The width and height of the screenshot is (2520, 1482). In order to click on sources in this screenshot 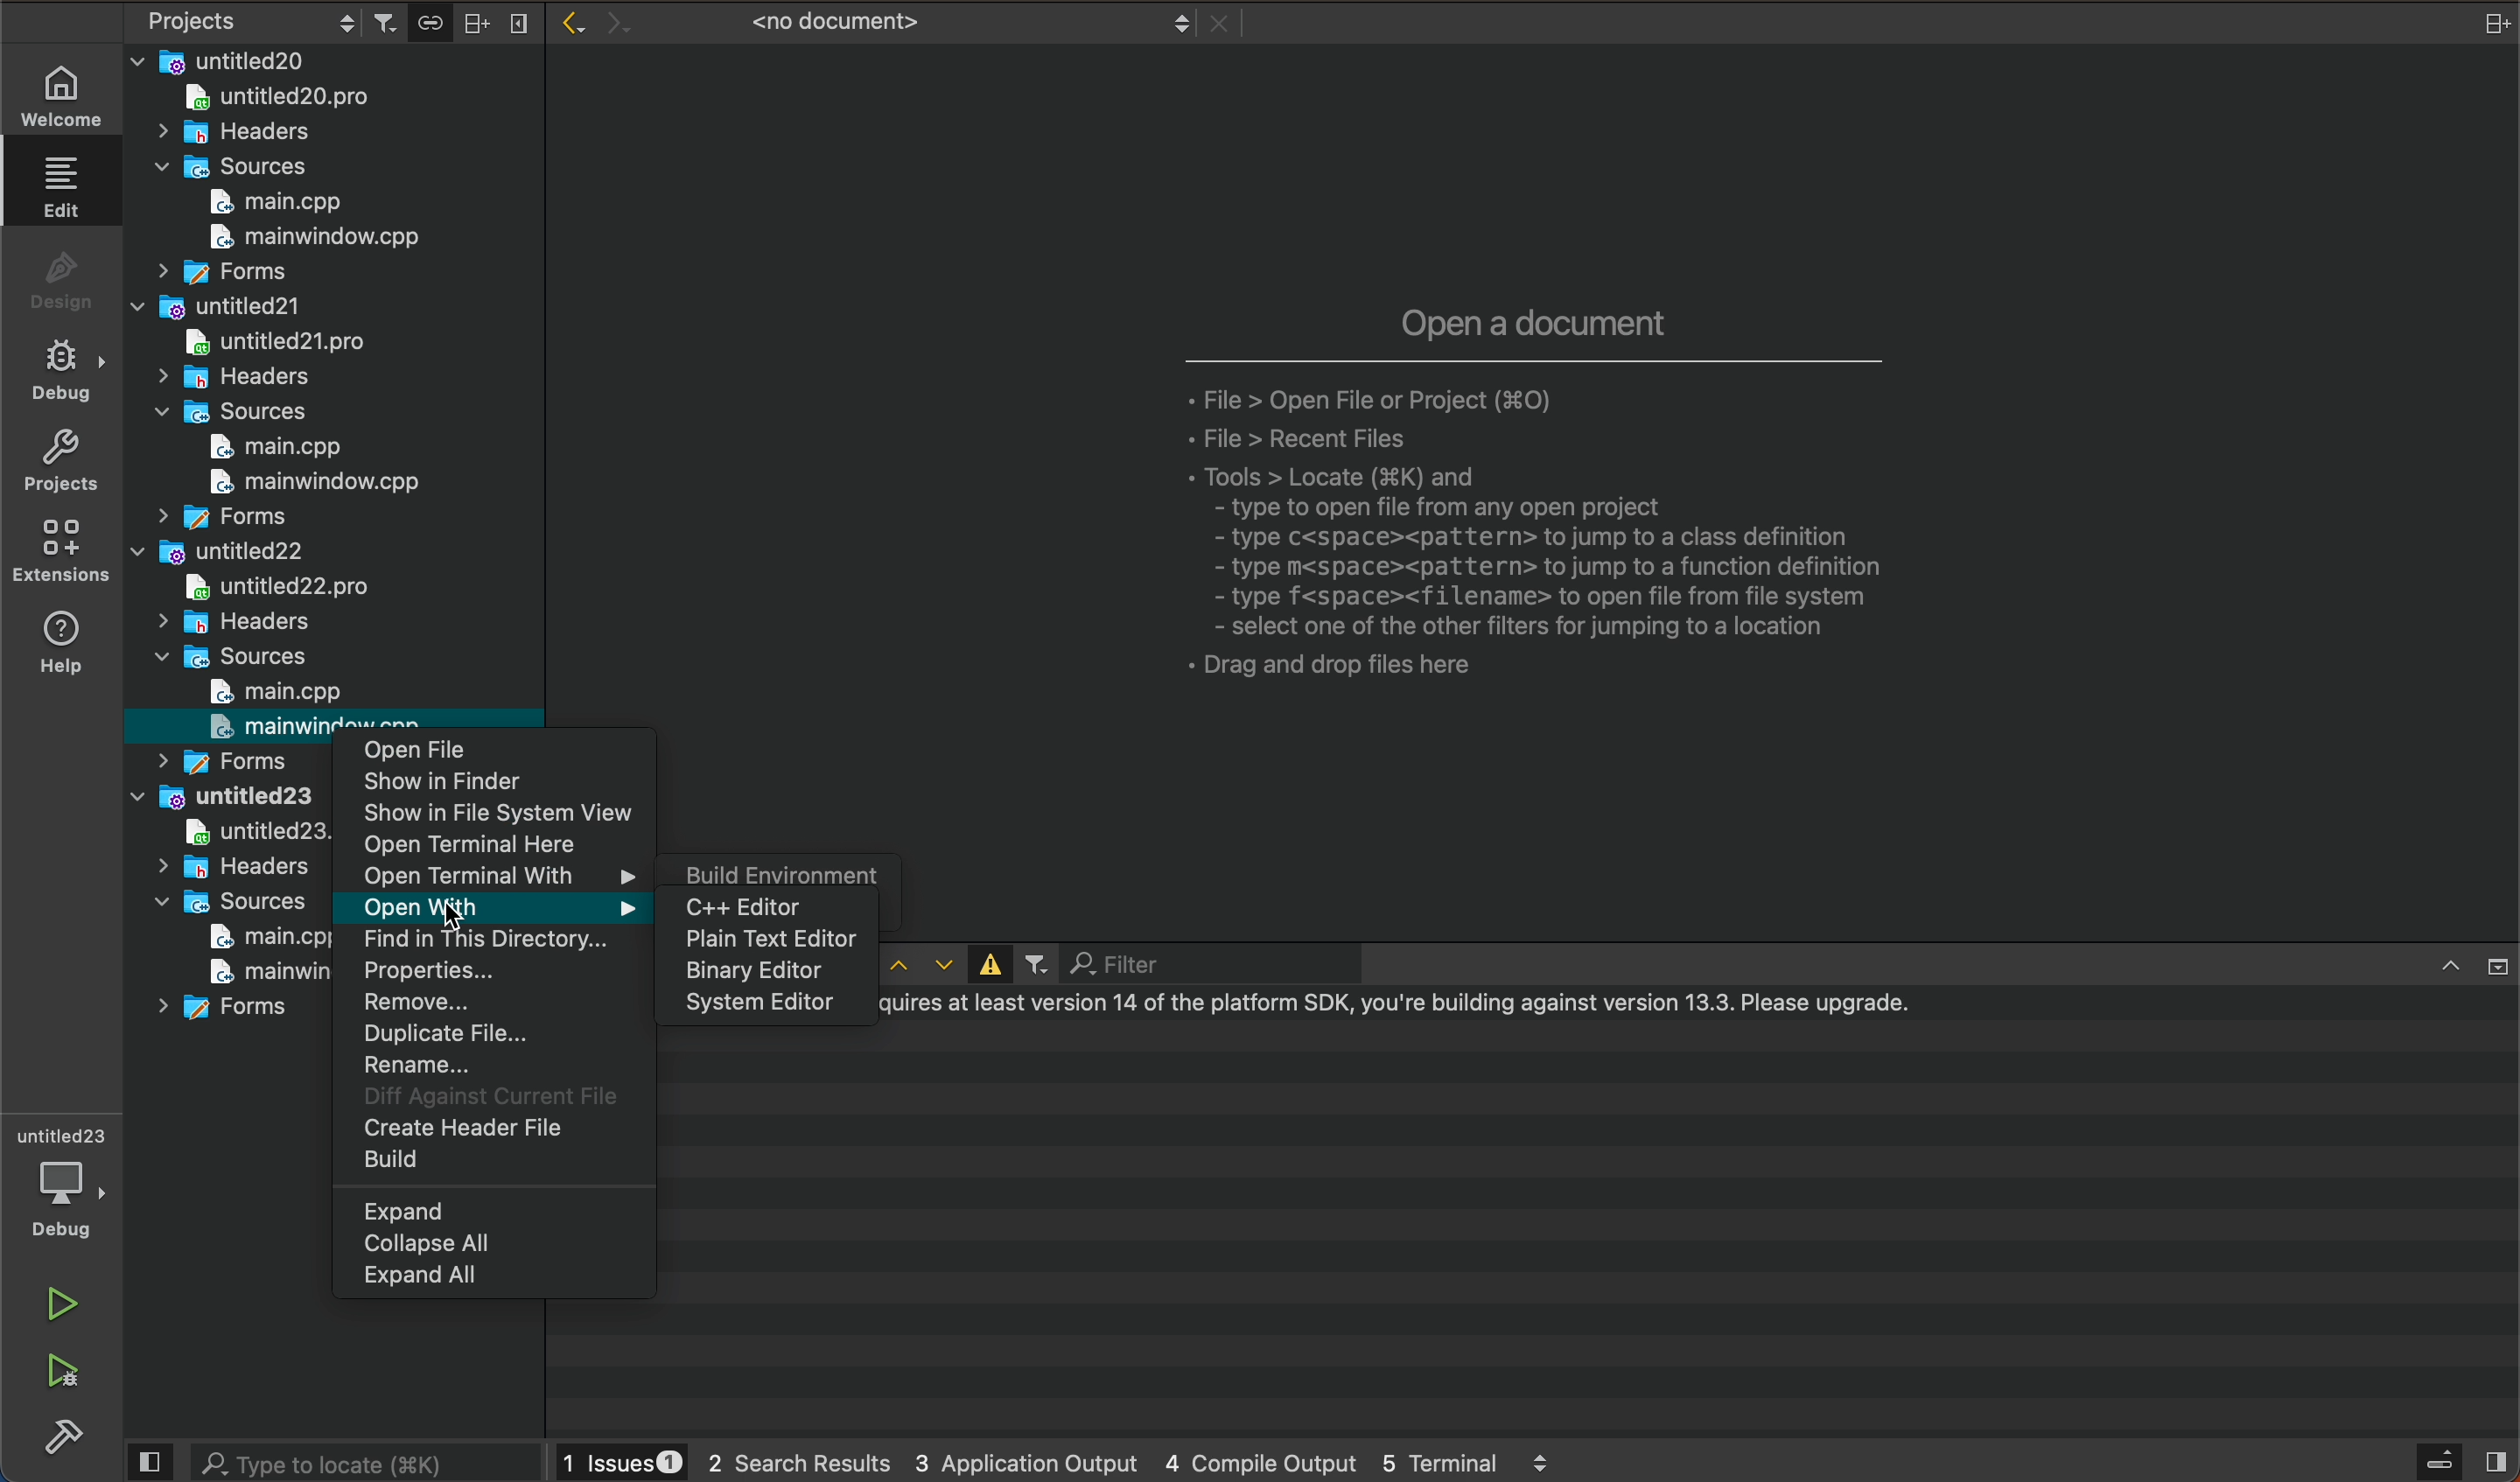, I will do `click(226, 413)`.